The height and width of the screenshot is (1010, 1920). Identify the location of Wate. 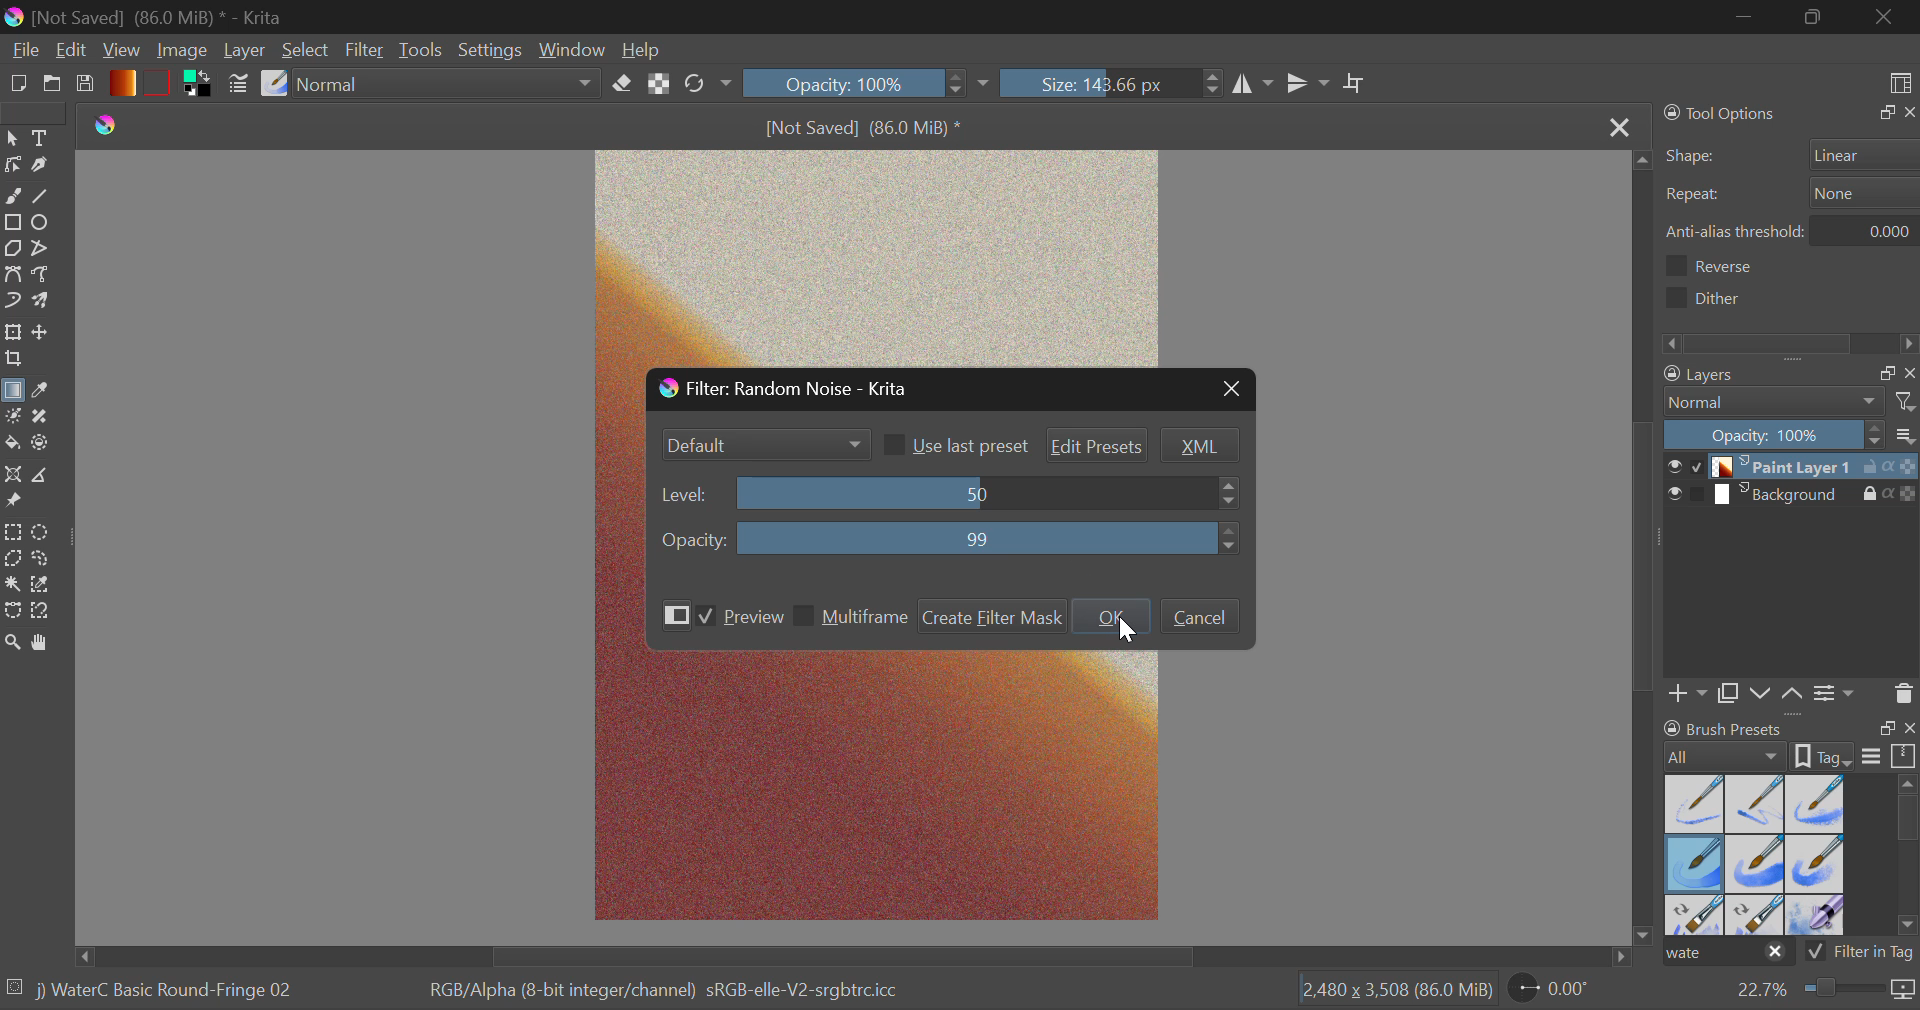
(1728, 954).